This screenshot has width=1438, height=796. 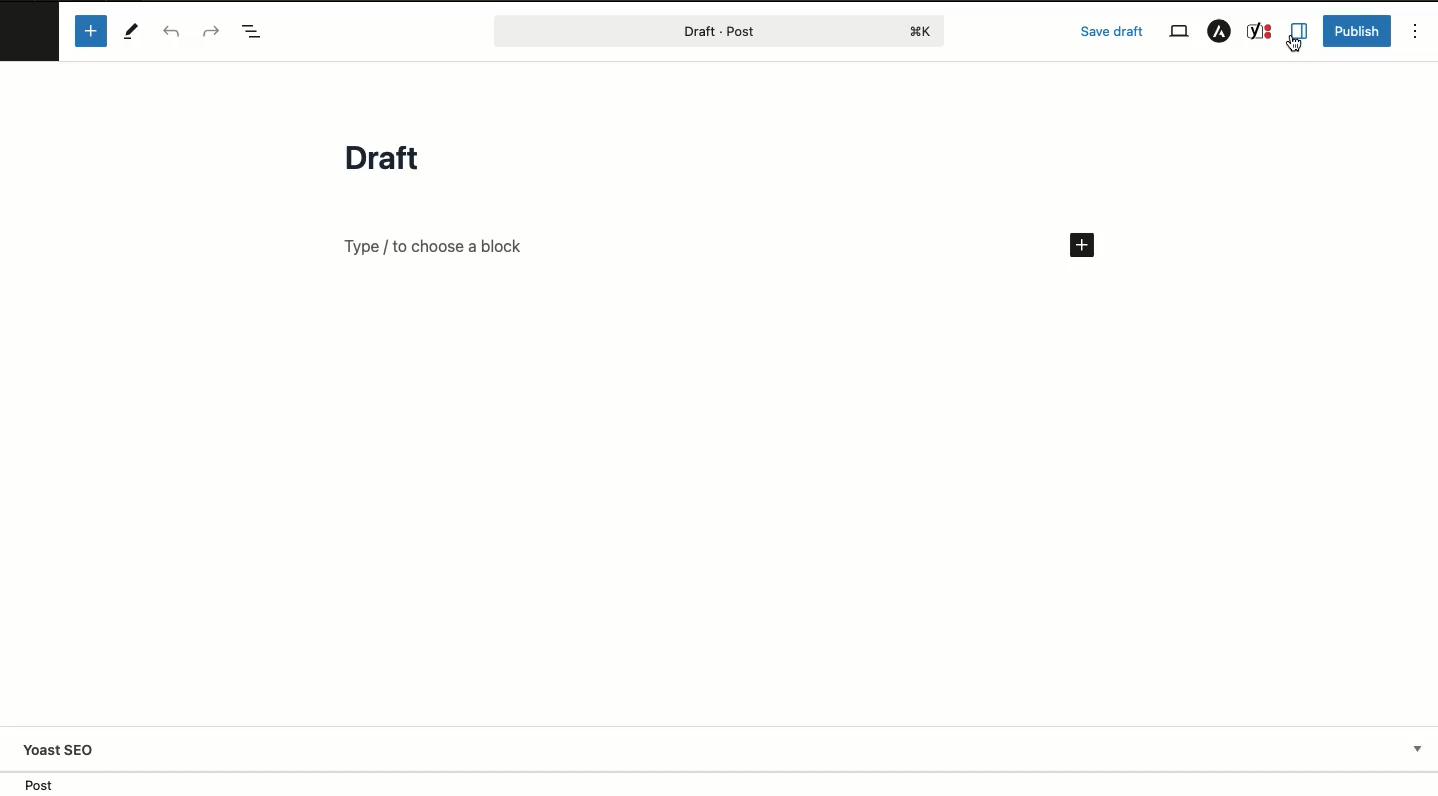 I want to click on Add new block, so click(x=438, y=243).